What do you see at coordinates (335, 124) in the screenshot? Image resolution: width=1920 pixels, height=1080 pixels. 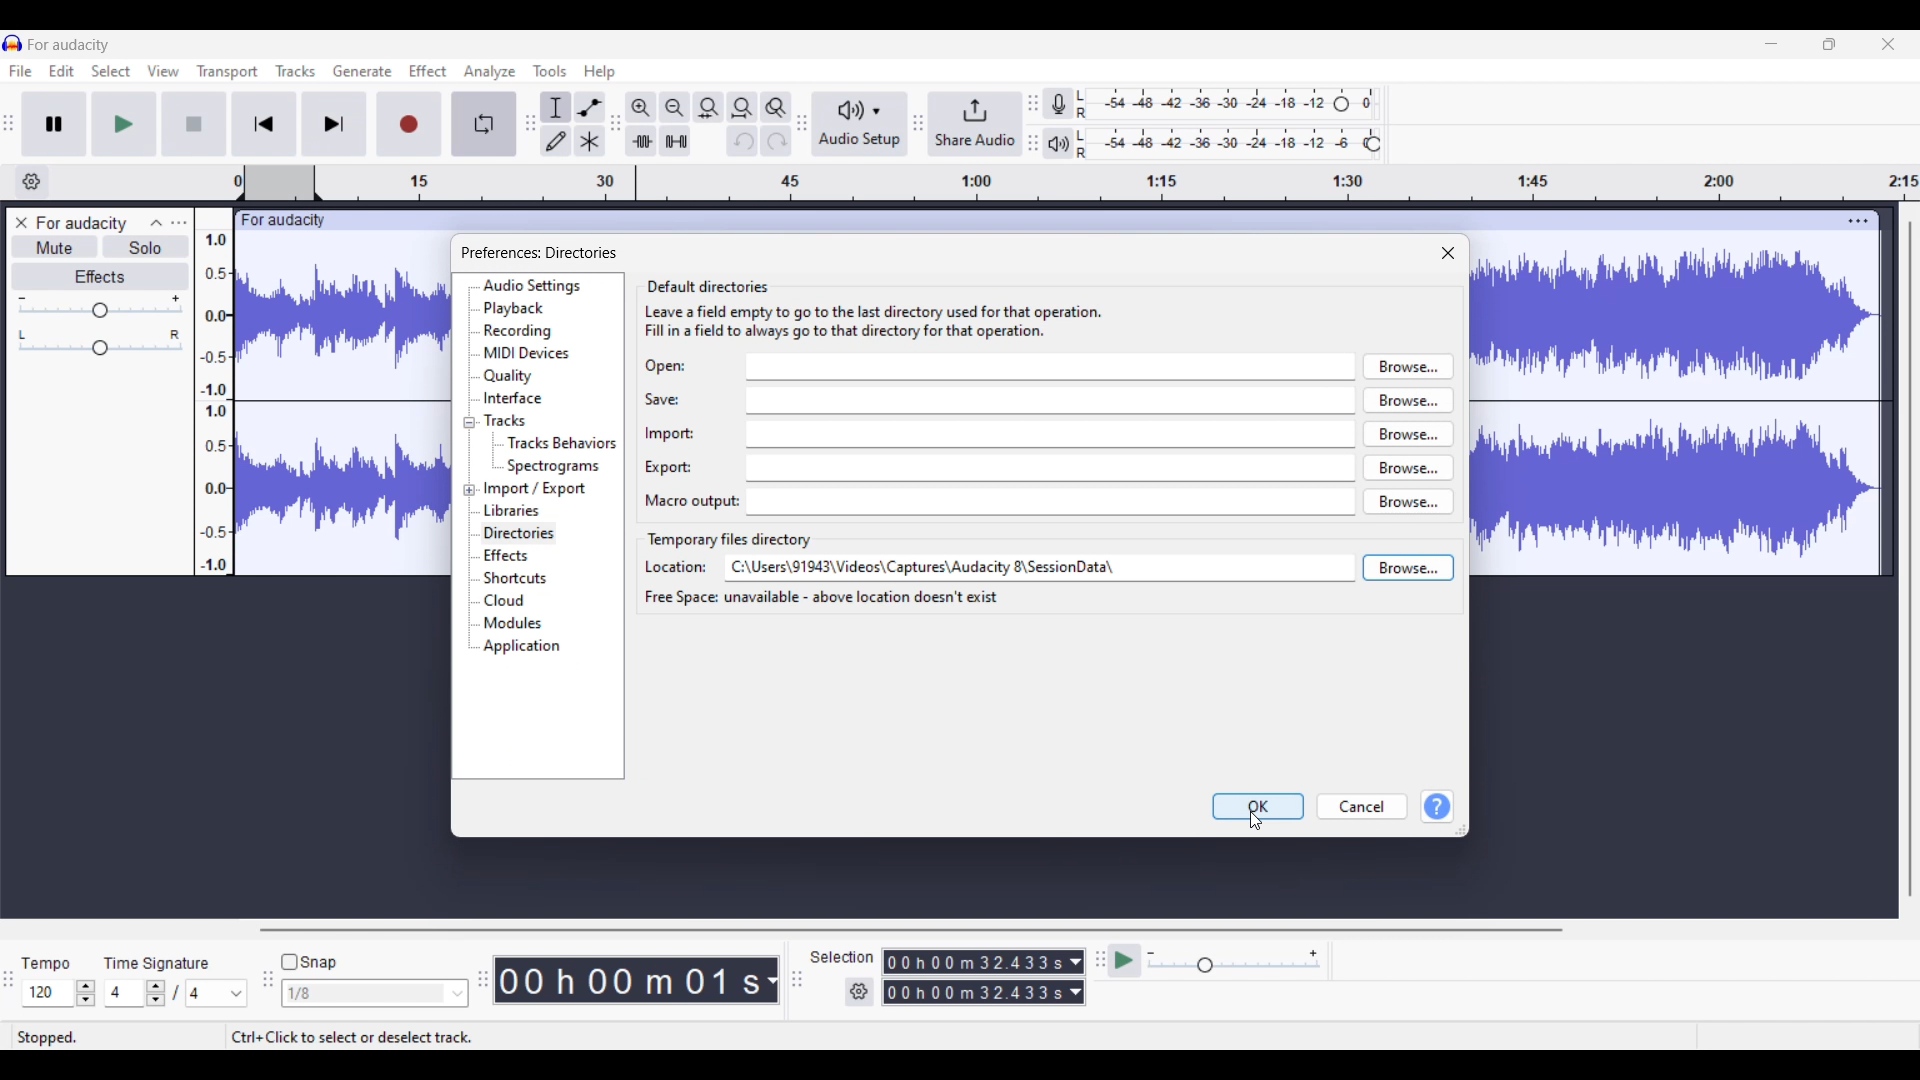 I see `Skip/Select to end` at bounding box center [335, 124].